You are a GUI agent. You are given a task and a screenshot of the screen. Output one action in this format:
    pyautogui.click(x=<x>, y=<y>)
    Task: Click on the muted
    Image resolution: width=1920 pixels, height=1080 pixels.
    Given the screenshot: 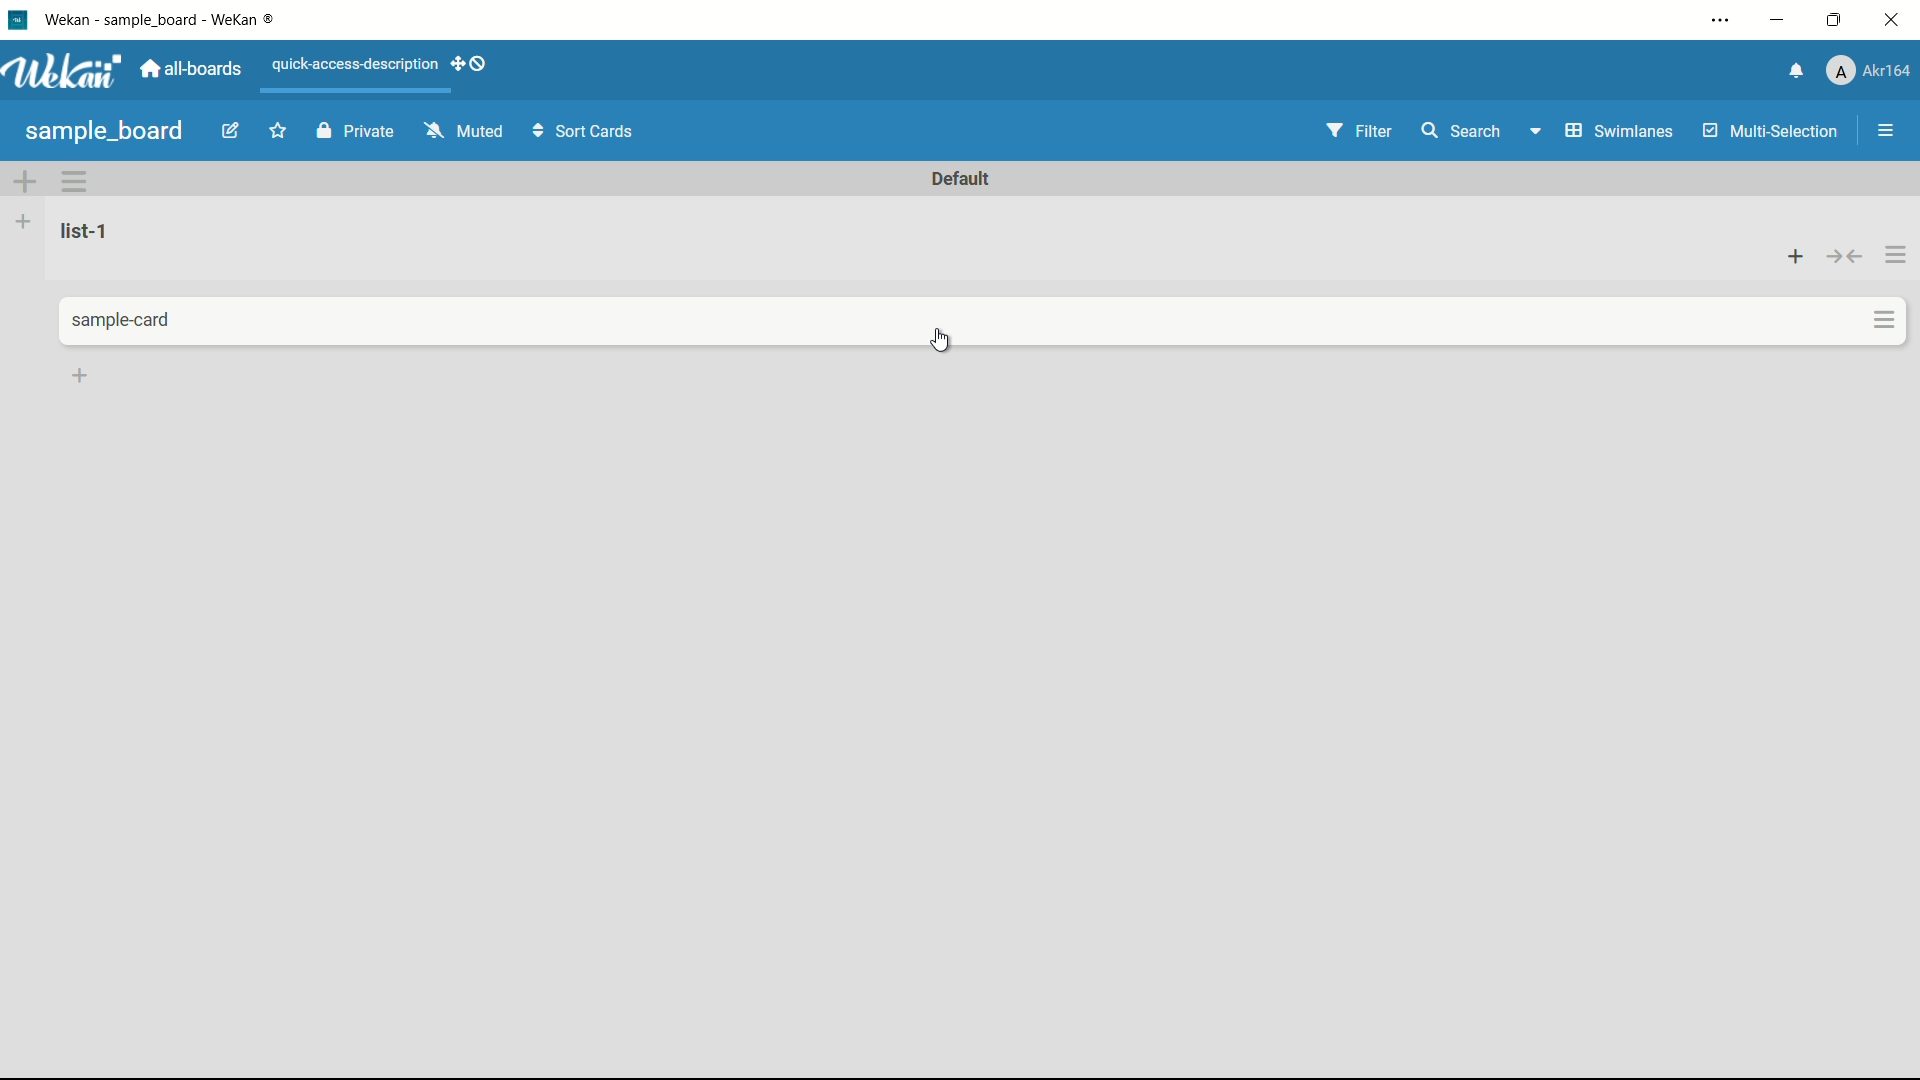 What is the action you would take?
    pyautogui.click(x=461, y=132)
    